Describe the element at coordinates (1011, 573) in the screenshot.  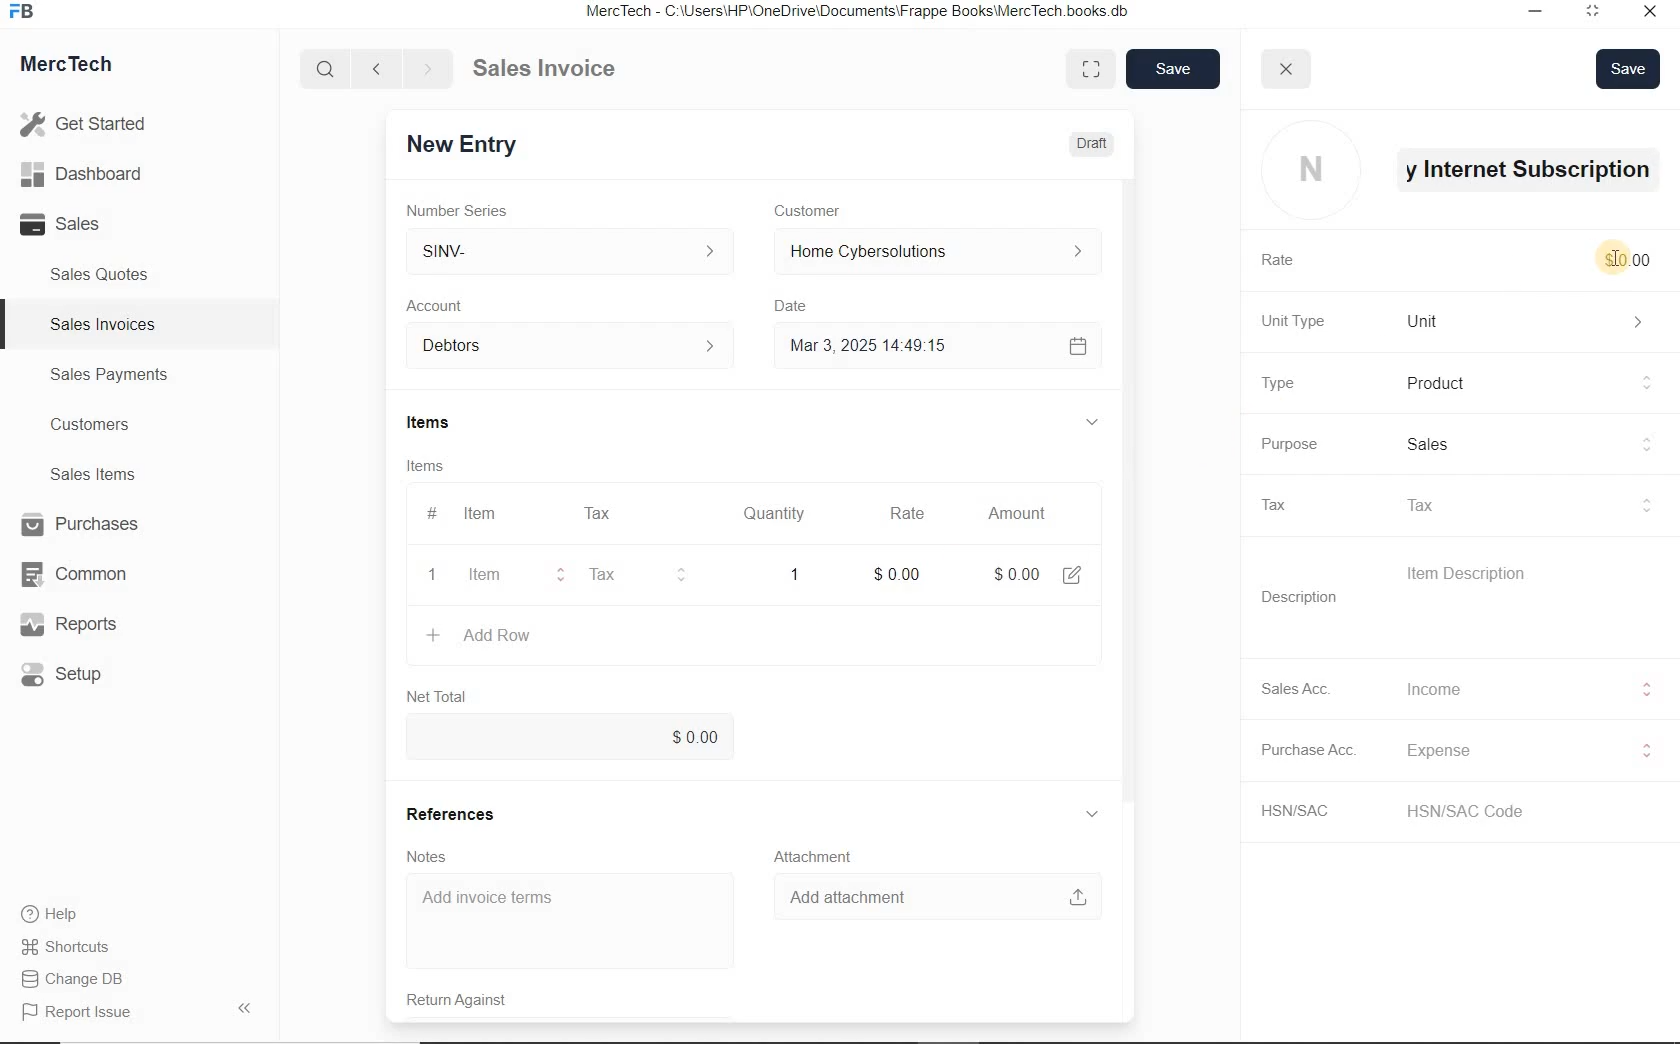
I see `Amount: $0.00` at that location.